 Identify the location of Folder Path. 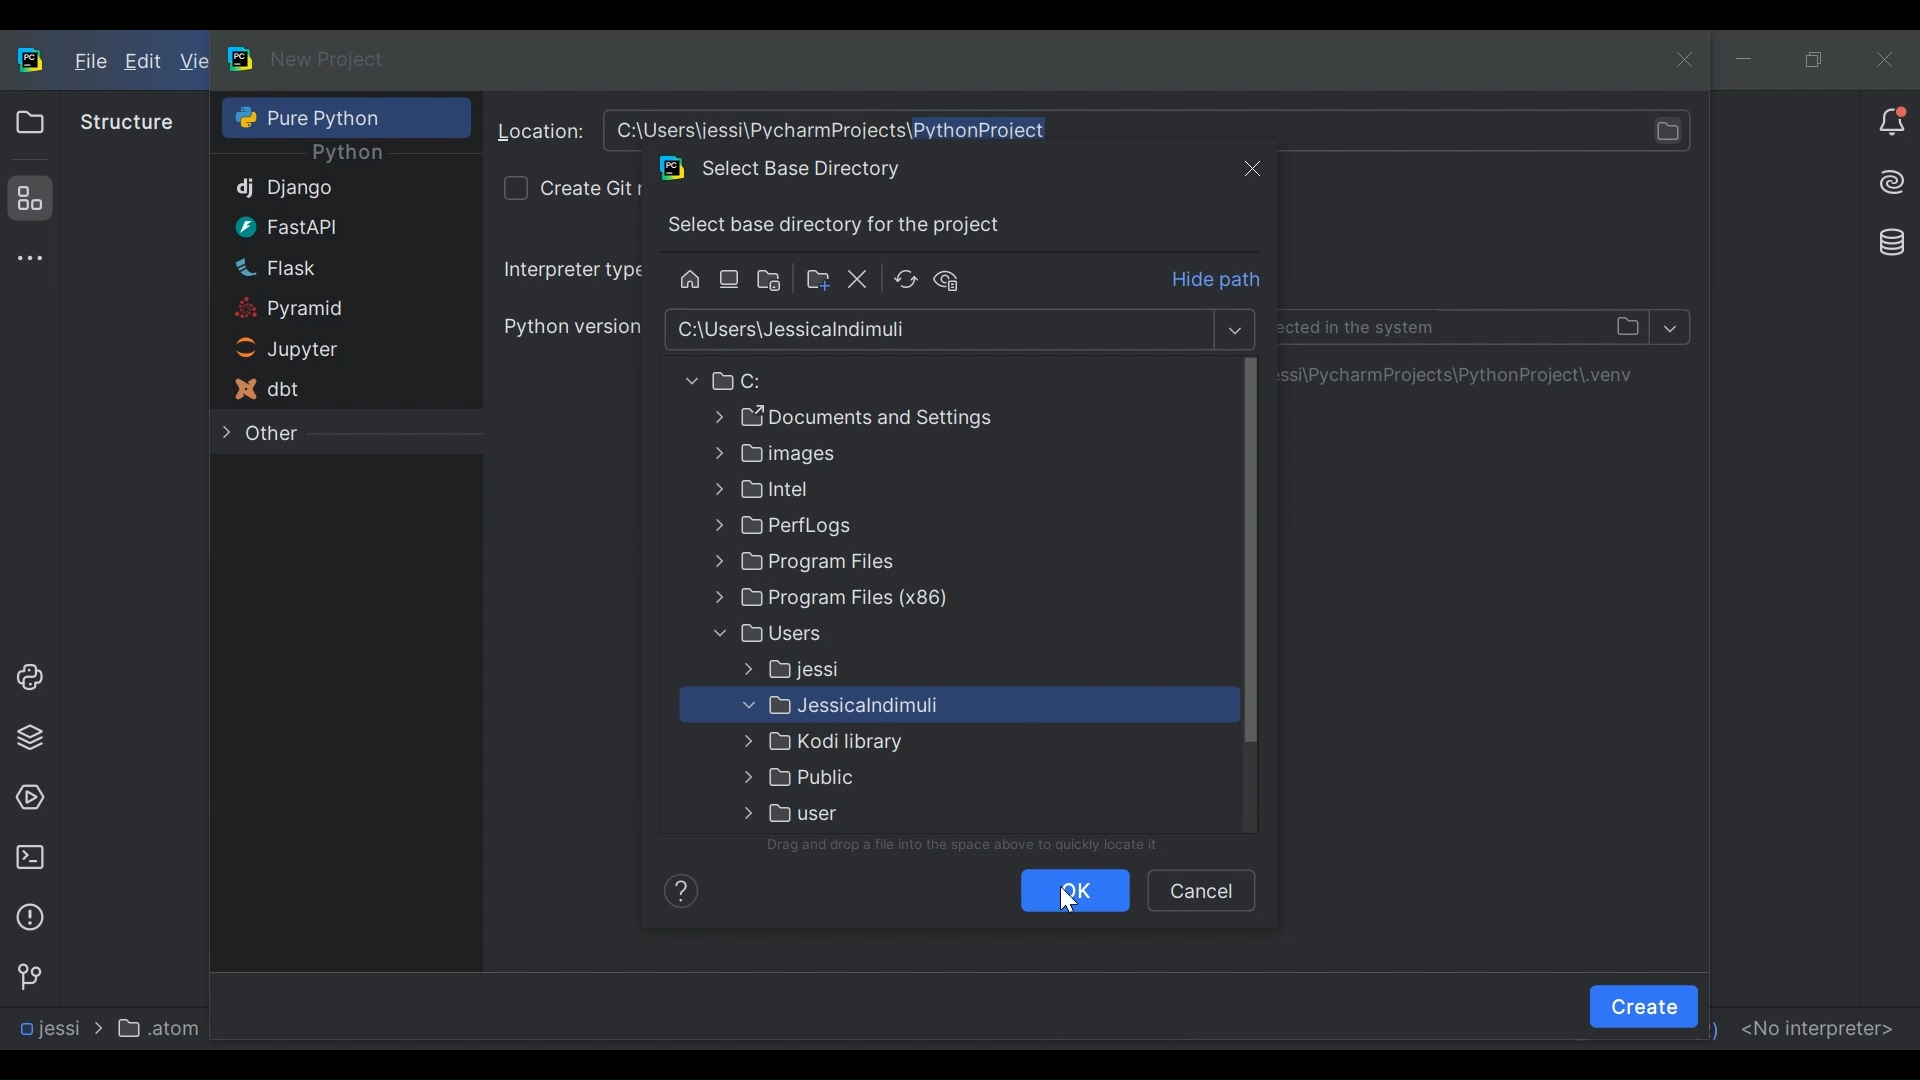
(877, 417).